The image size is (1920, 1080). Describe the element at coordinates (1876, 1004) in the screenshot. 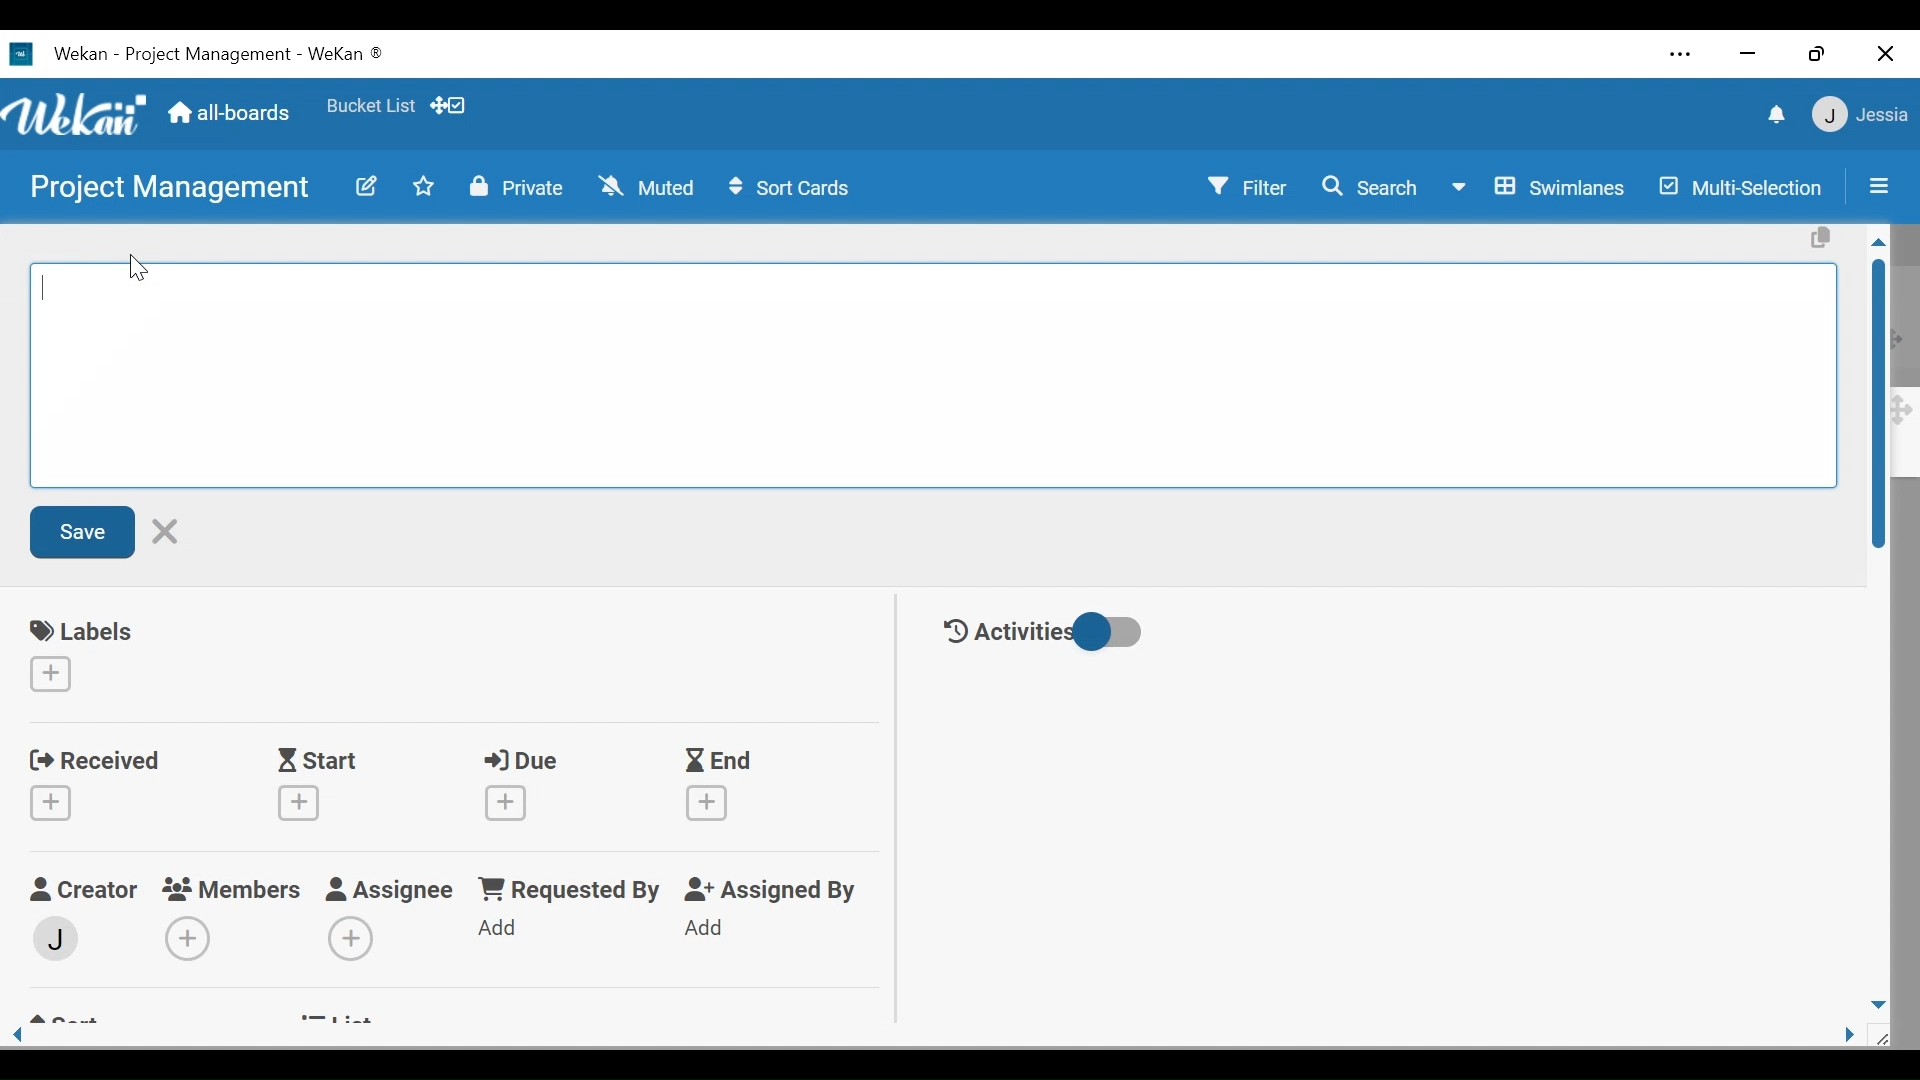

I see `Scroll down` at that location.